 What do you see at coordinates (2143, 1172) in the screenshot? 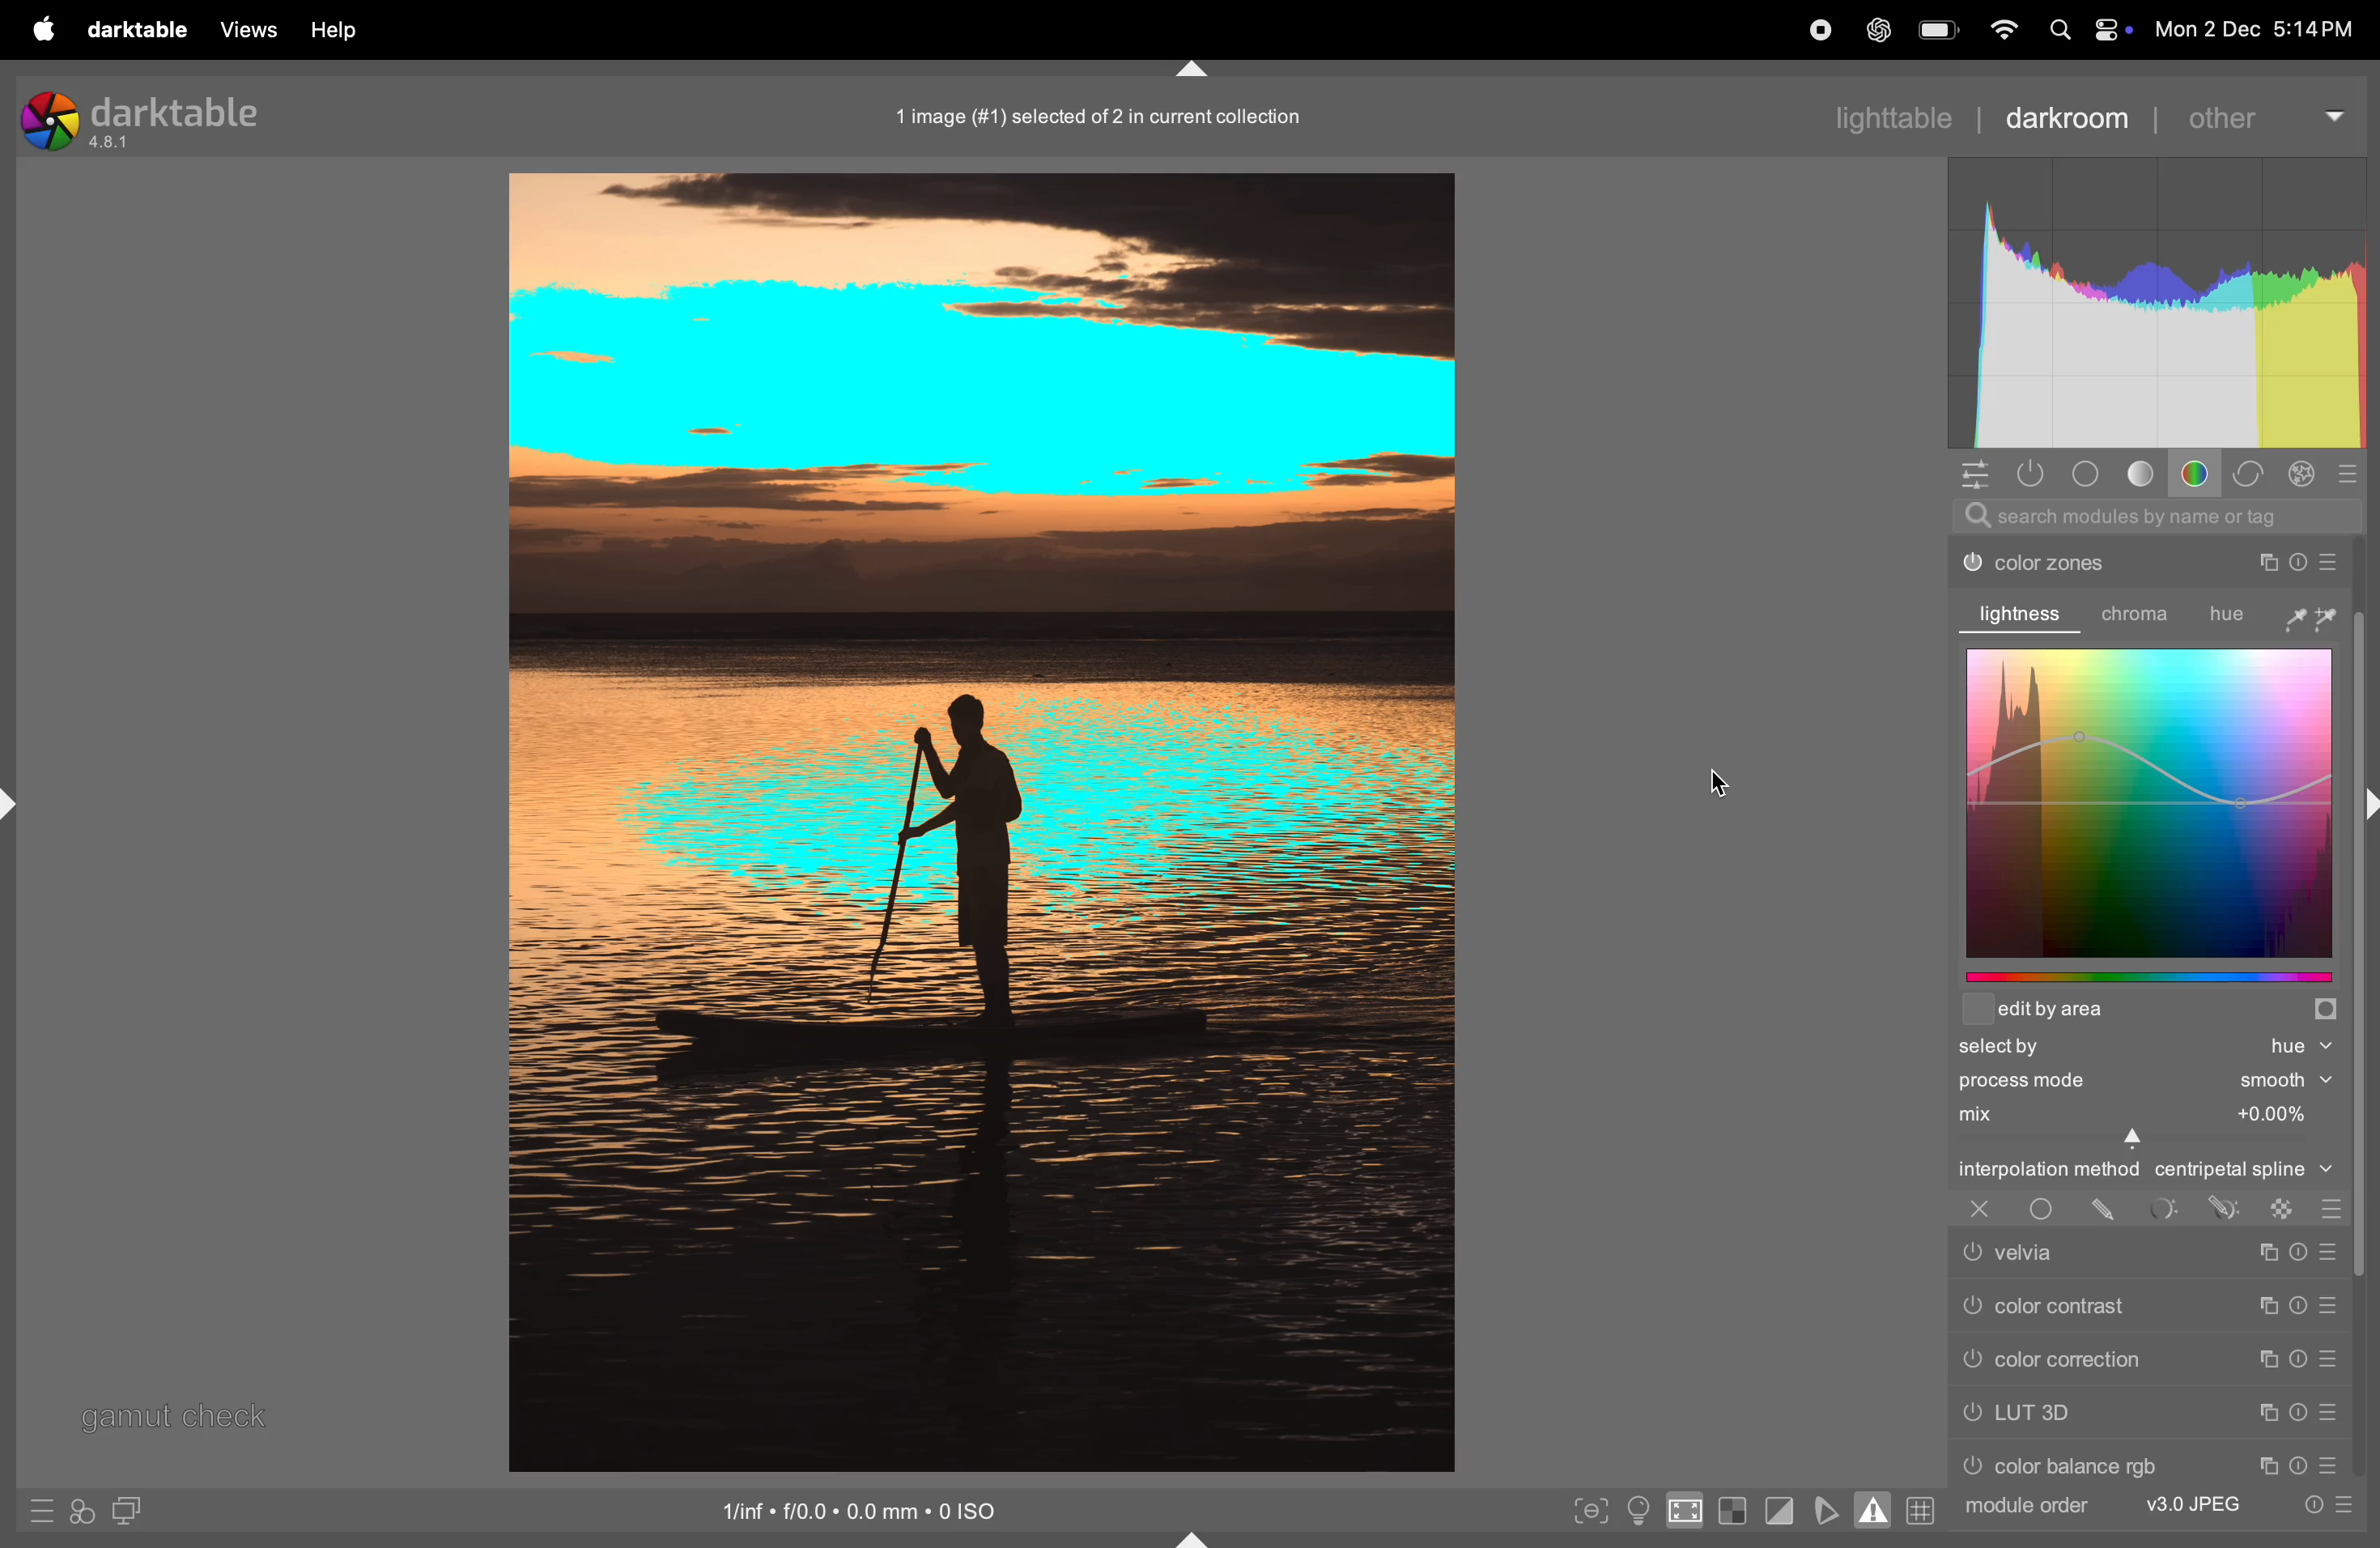
I see `interpolation central spline` at bounding box center [2143, 1172].